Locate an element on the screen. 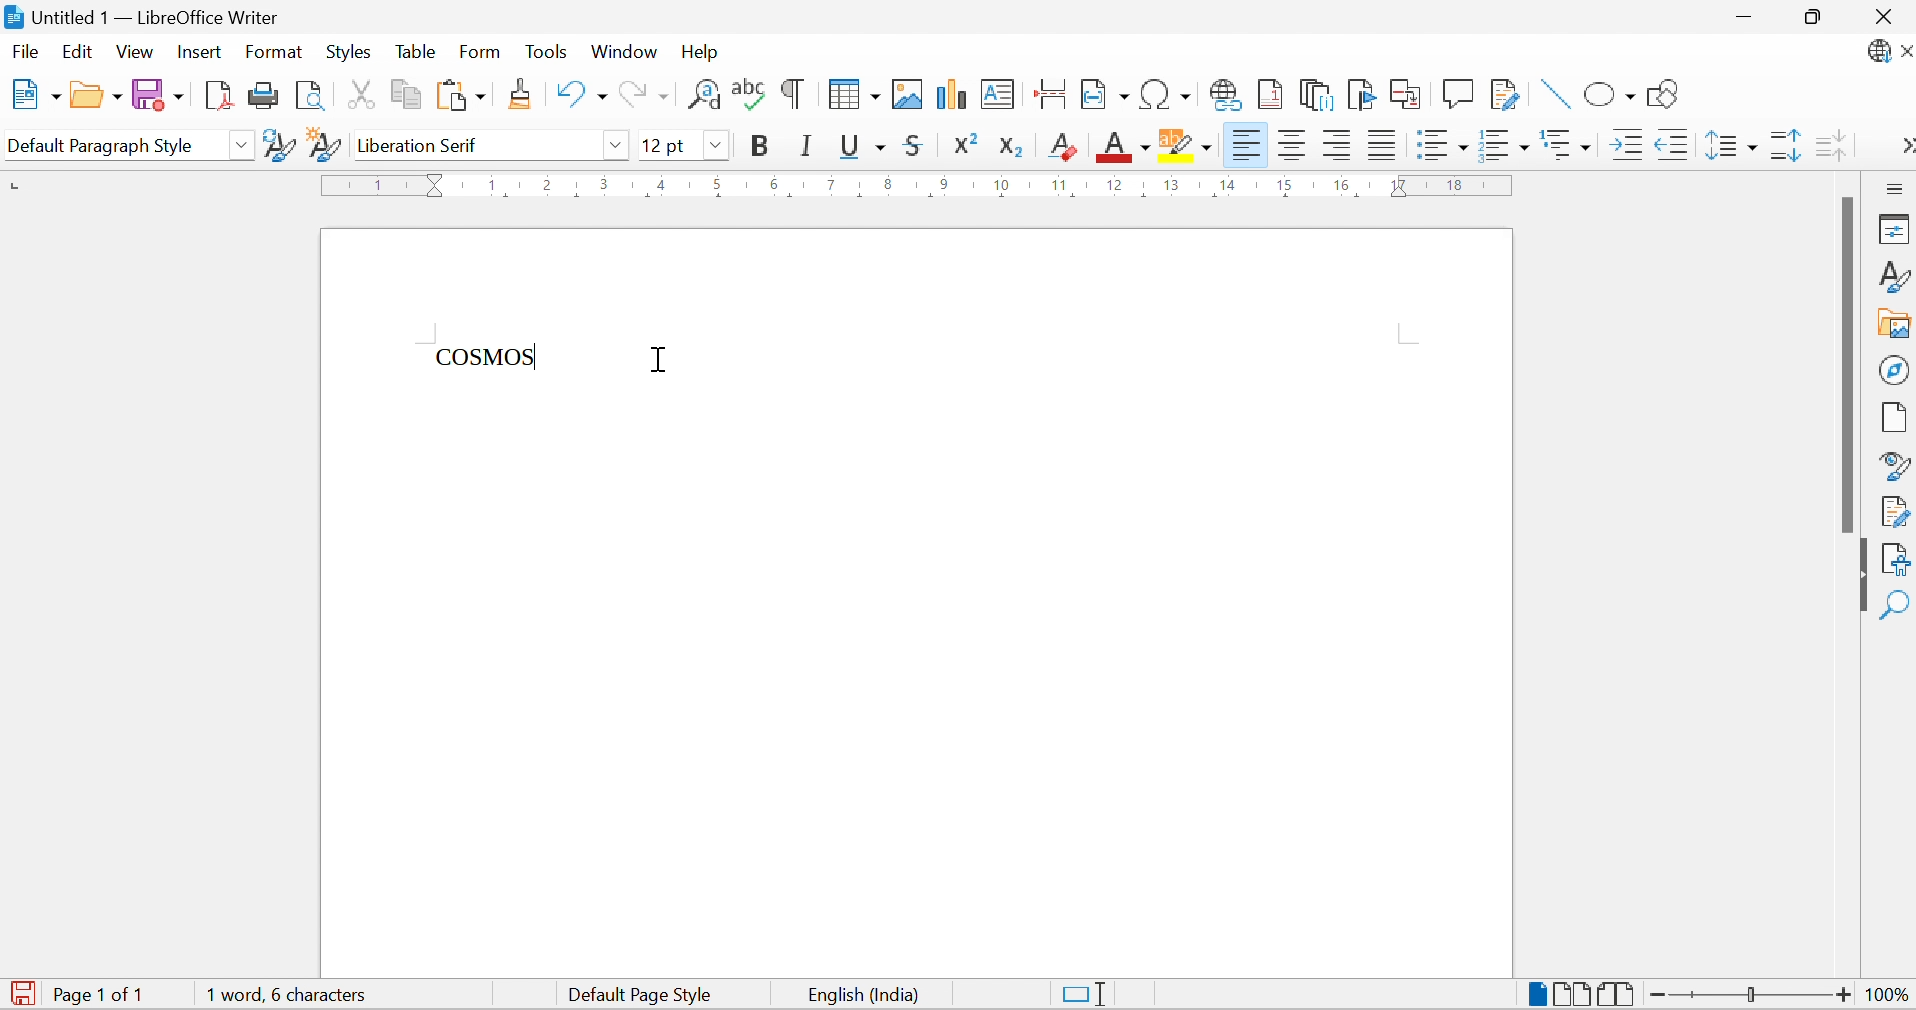  Align Center is located at coordinates (1296, 147).